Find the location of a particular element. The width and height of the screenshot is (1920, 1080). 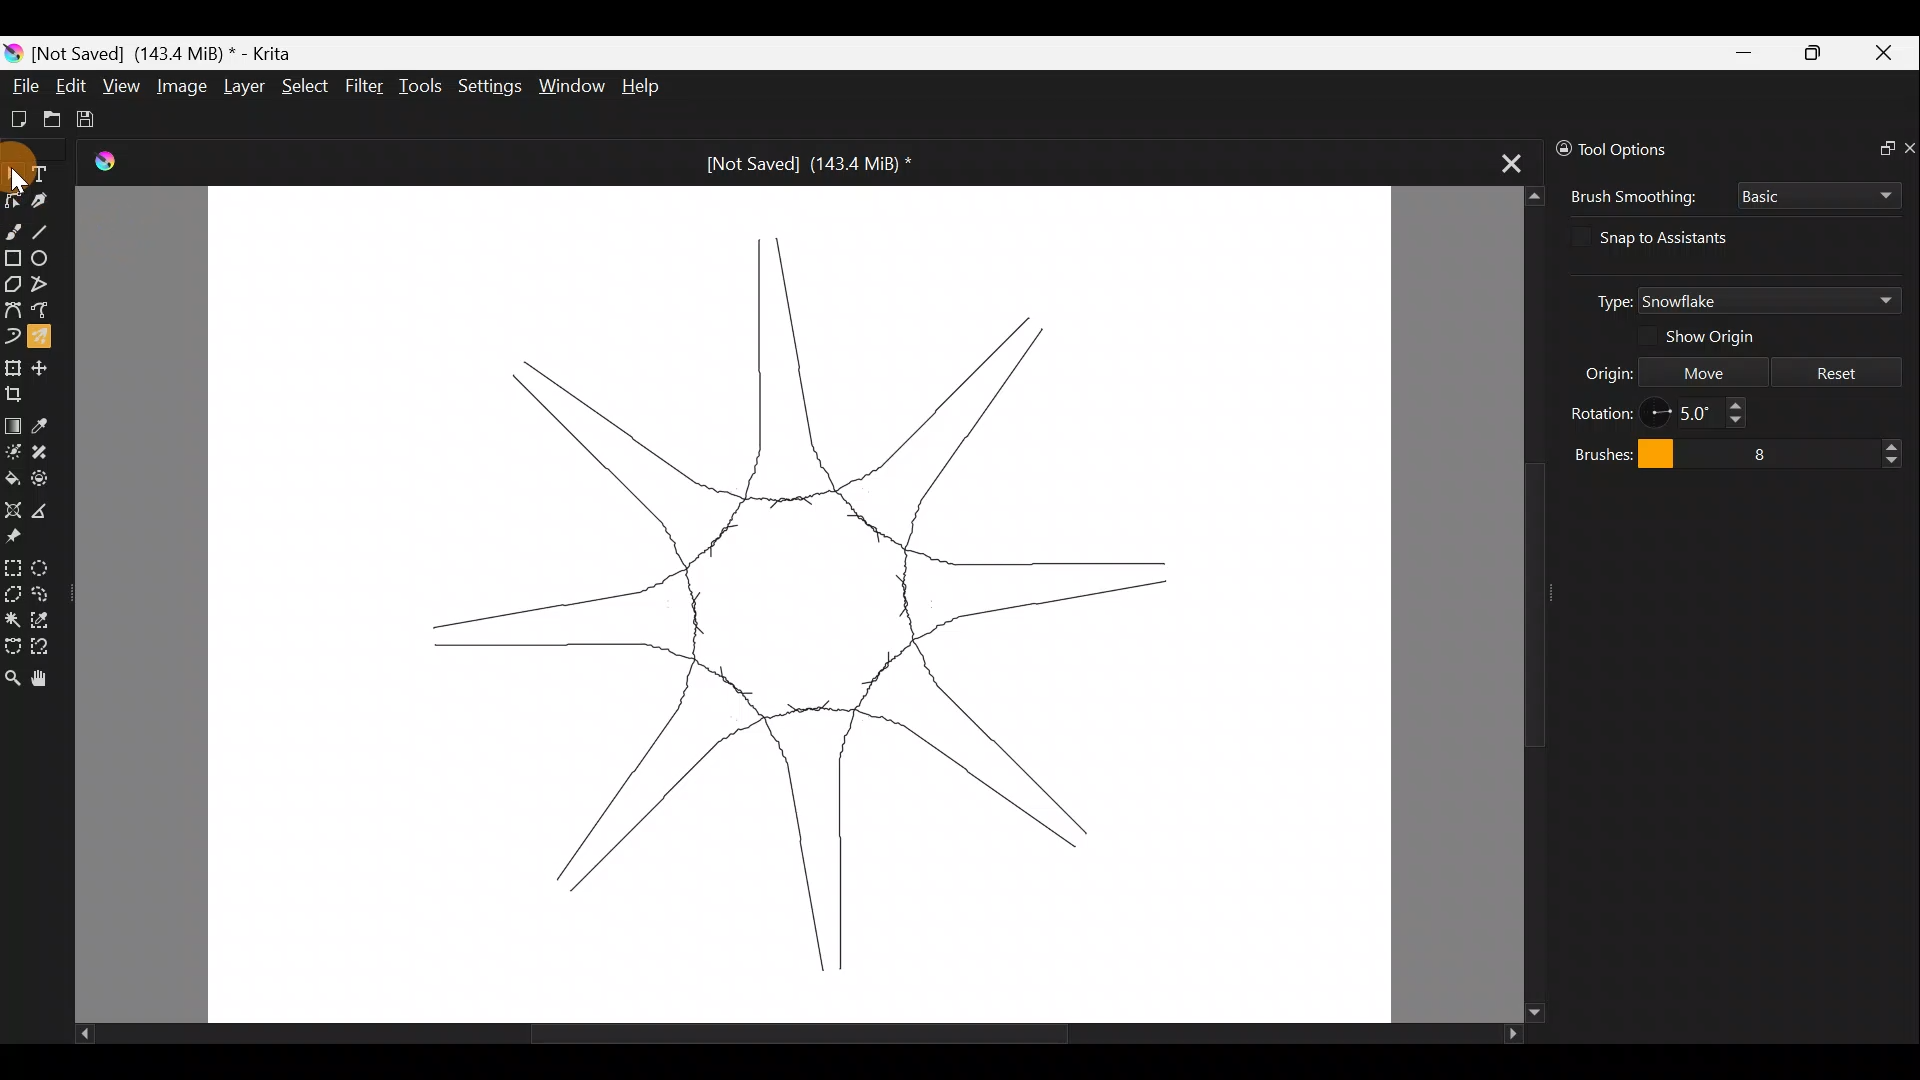

Line is located at coordinates (44, 228).